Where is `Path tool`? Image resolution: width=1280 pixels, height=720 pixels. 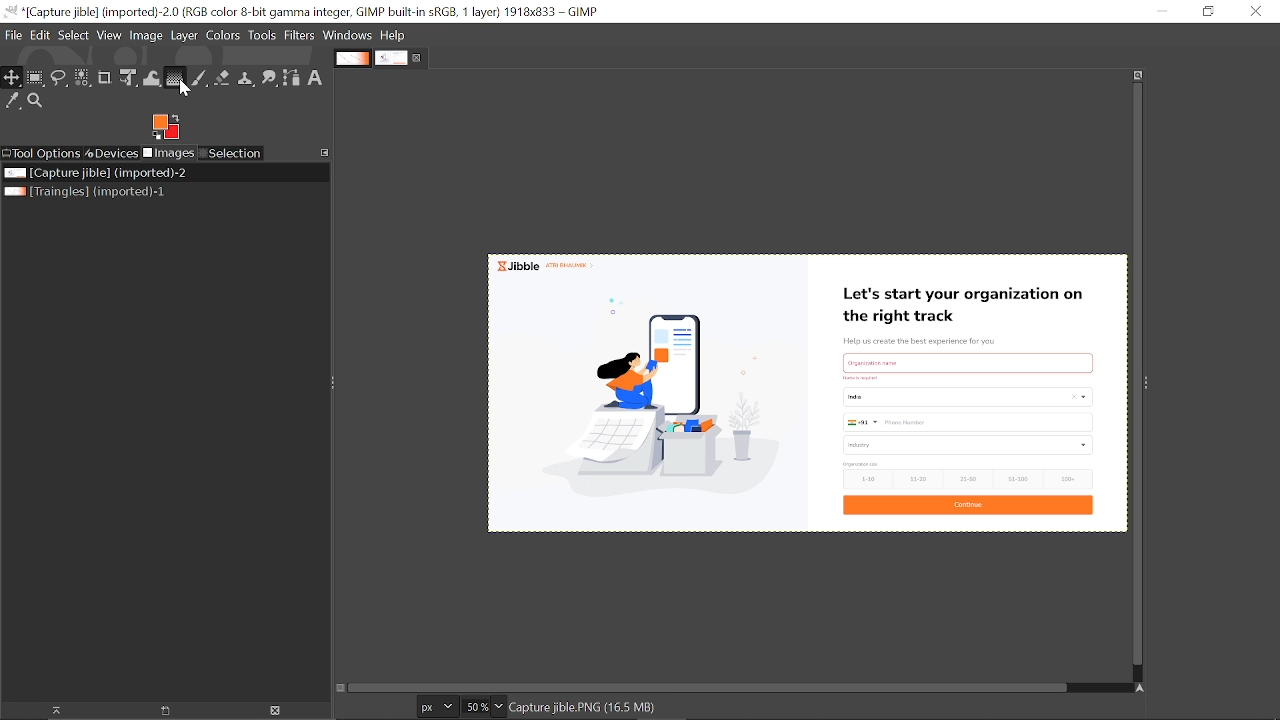
Path tool is located at coordinates (291, 78).